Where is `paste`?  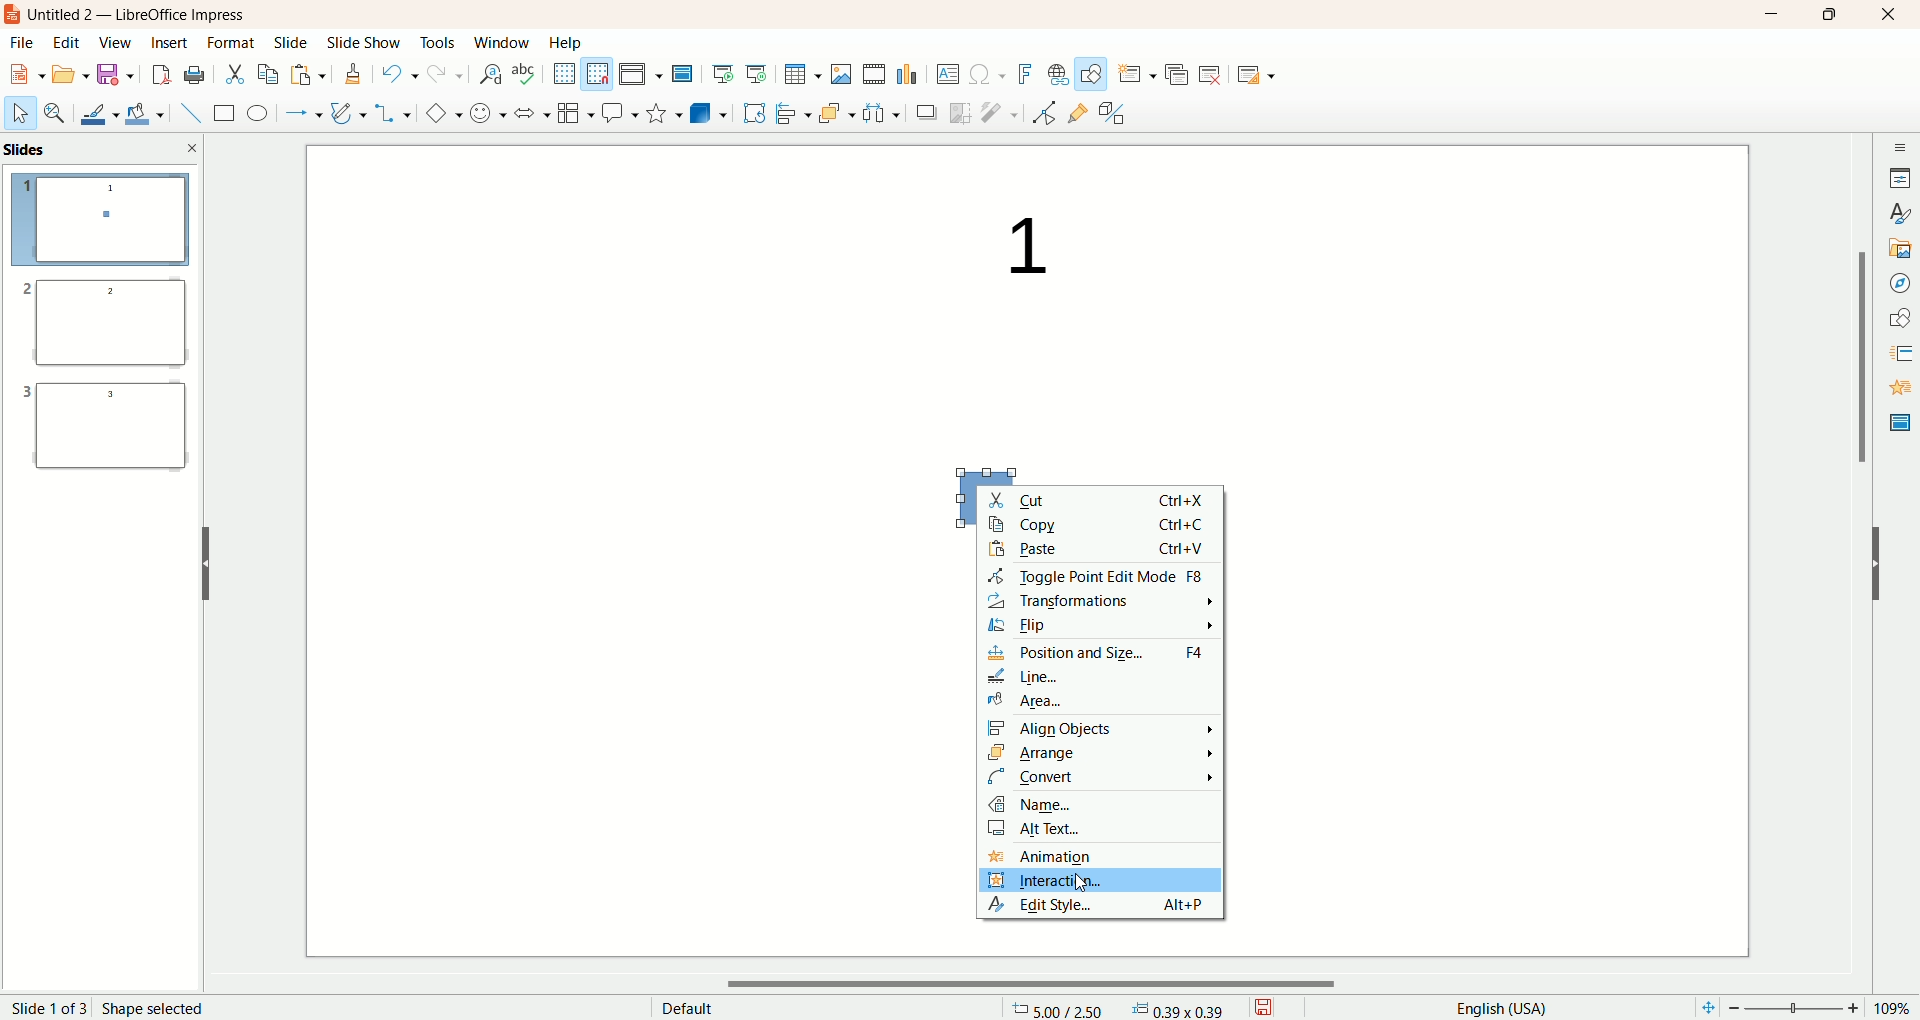
paste is located at coordinates (310, 76).